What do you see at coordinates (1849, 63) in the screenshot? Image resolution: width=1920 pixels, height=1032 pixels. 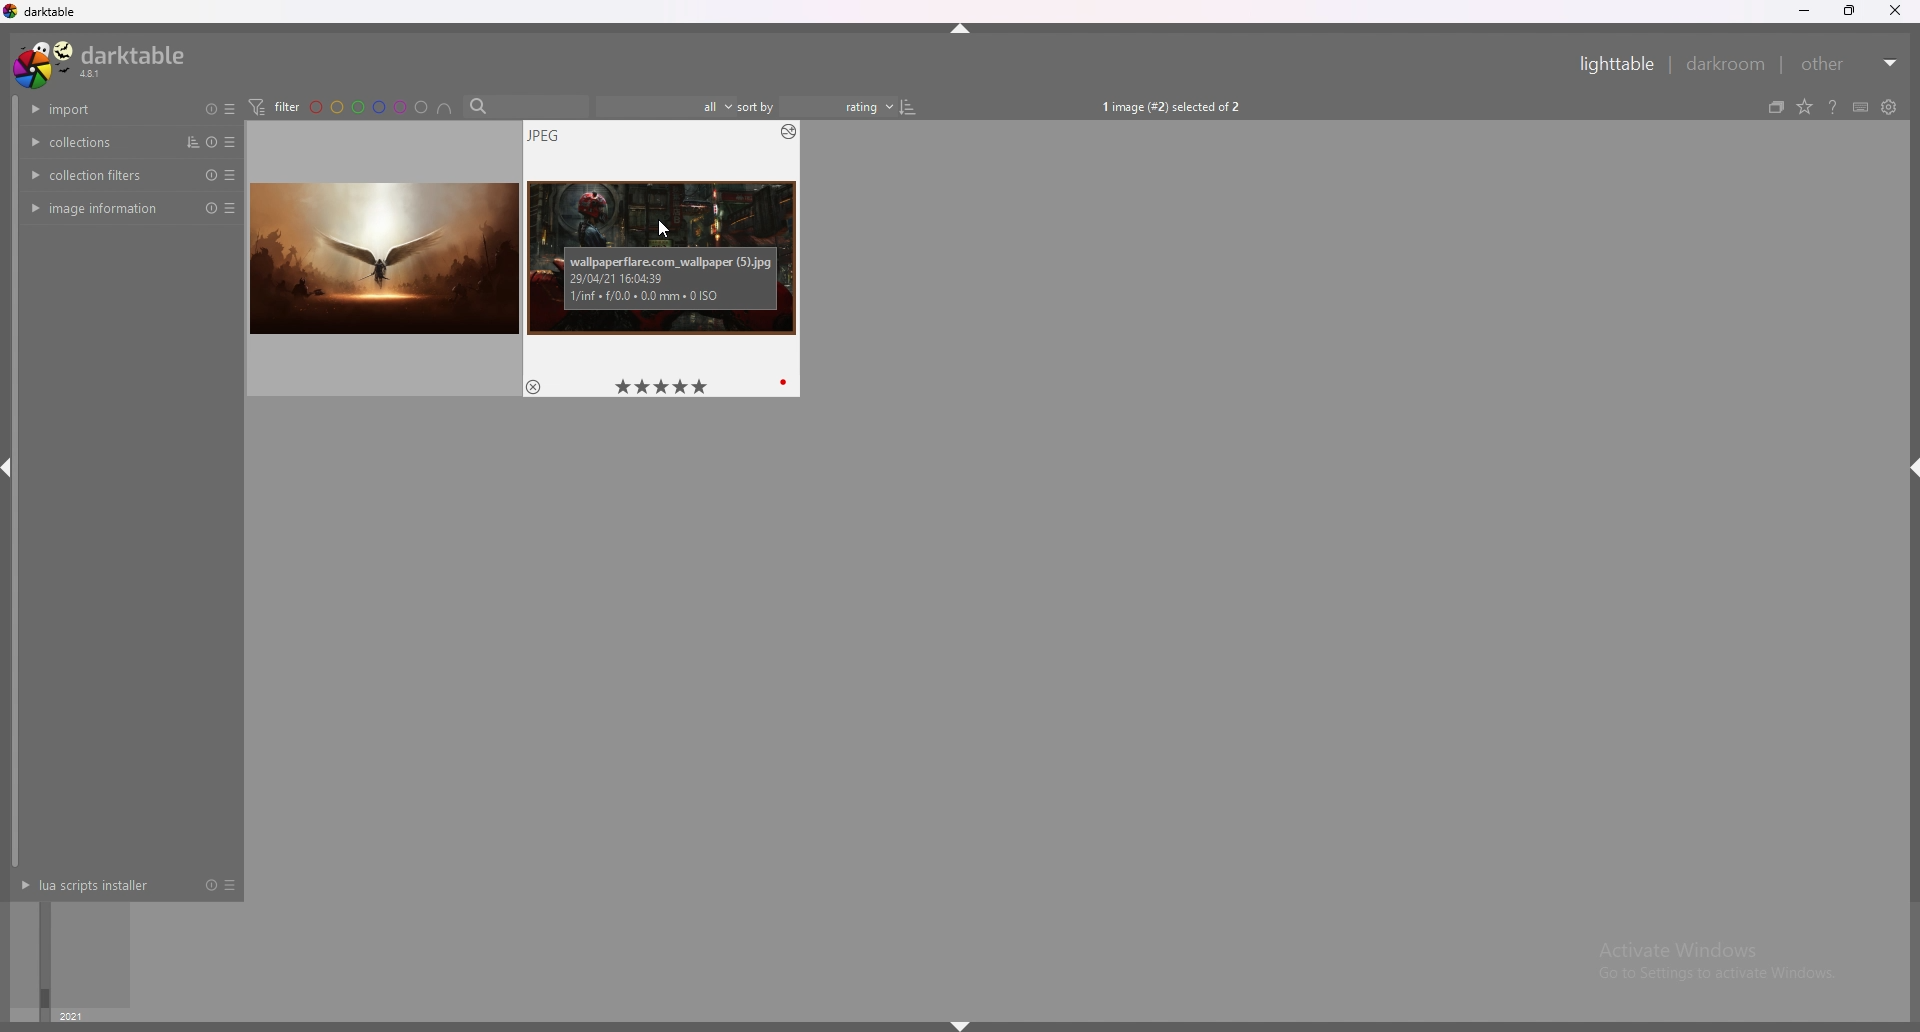 I see `other` at bounding box center [1849, 63].